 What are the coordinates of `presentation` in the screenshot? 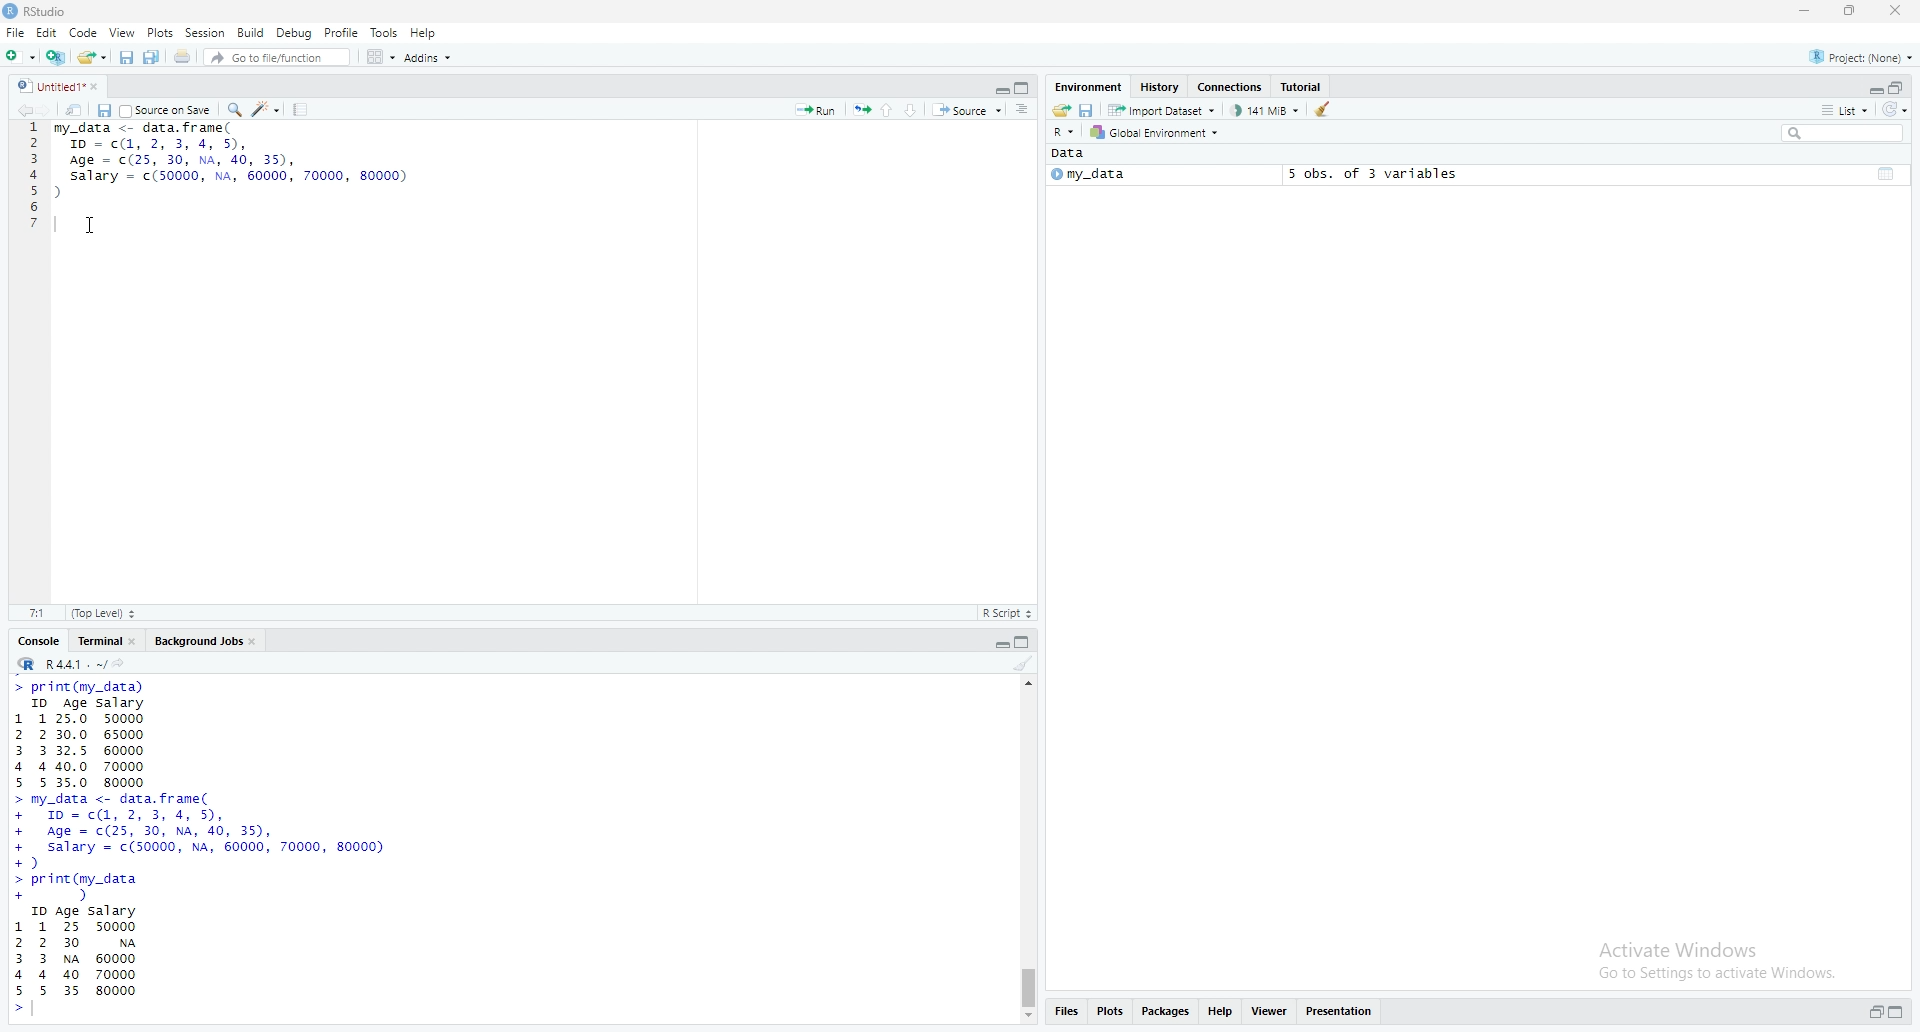 It's located at (1346, 1011).